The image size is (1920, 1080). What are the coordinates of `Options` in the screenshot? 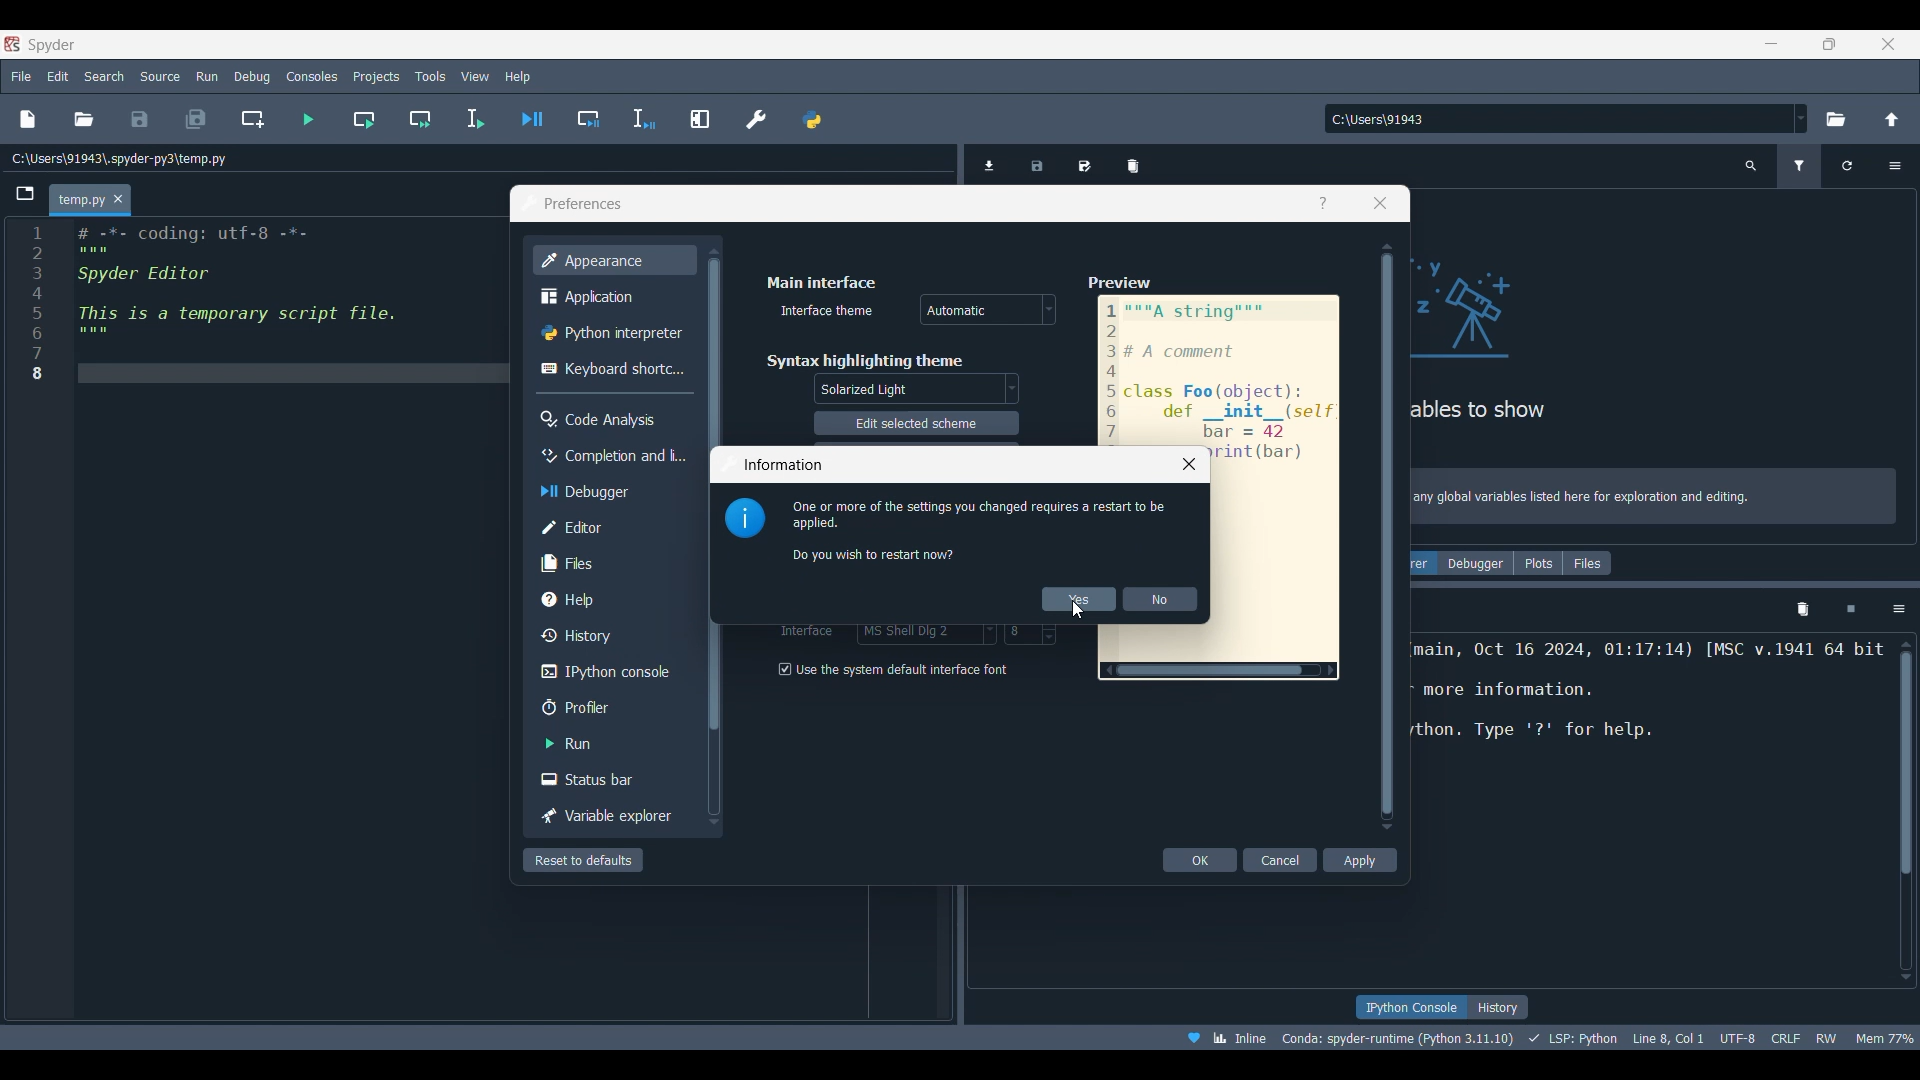 It's located at (1899, 610).